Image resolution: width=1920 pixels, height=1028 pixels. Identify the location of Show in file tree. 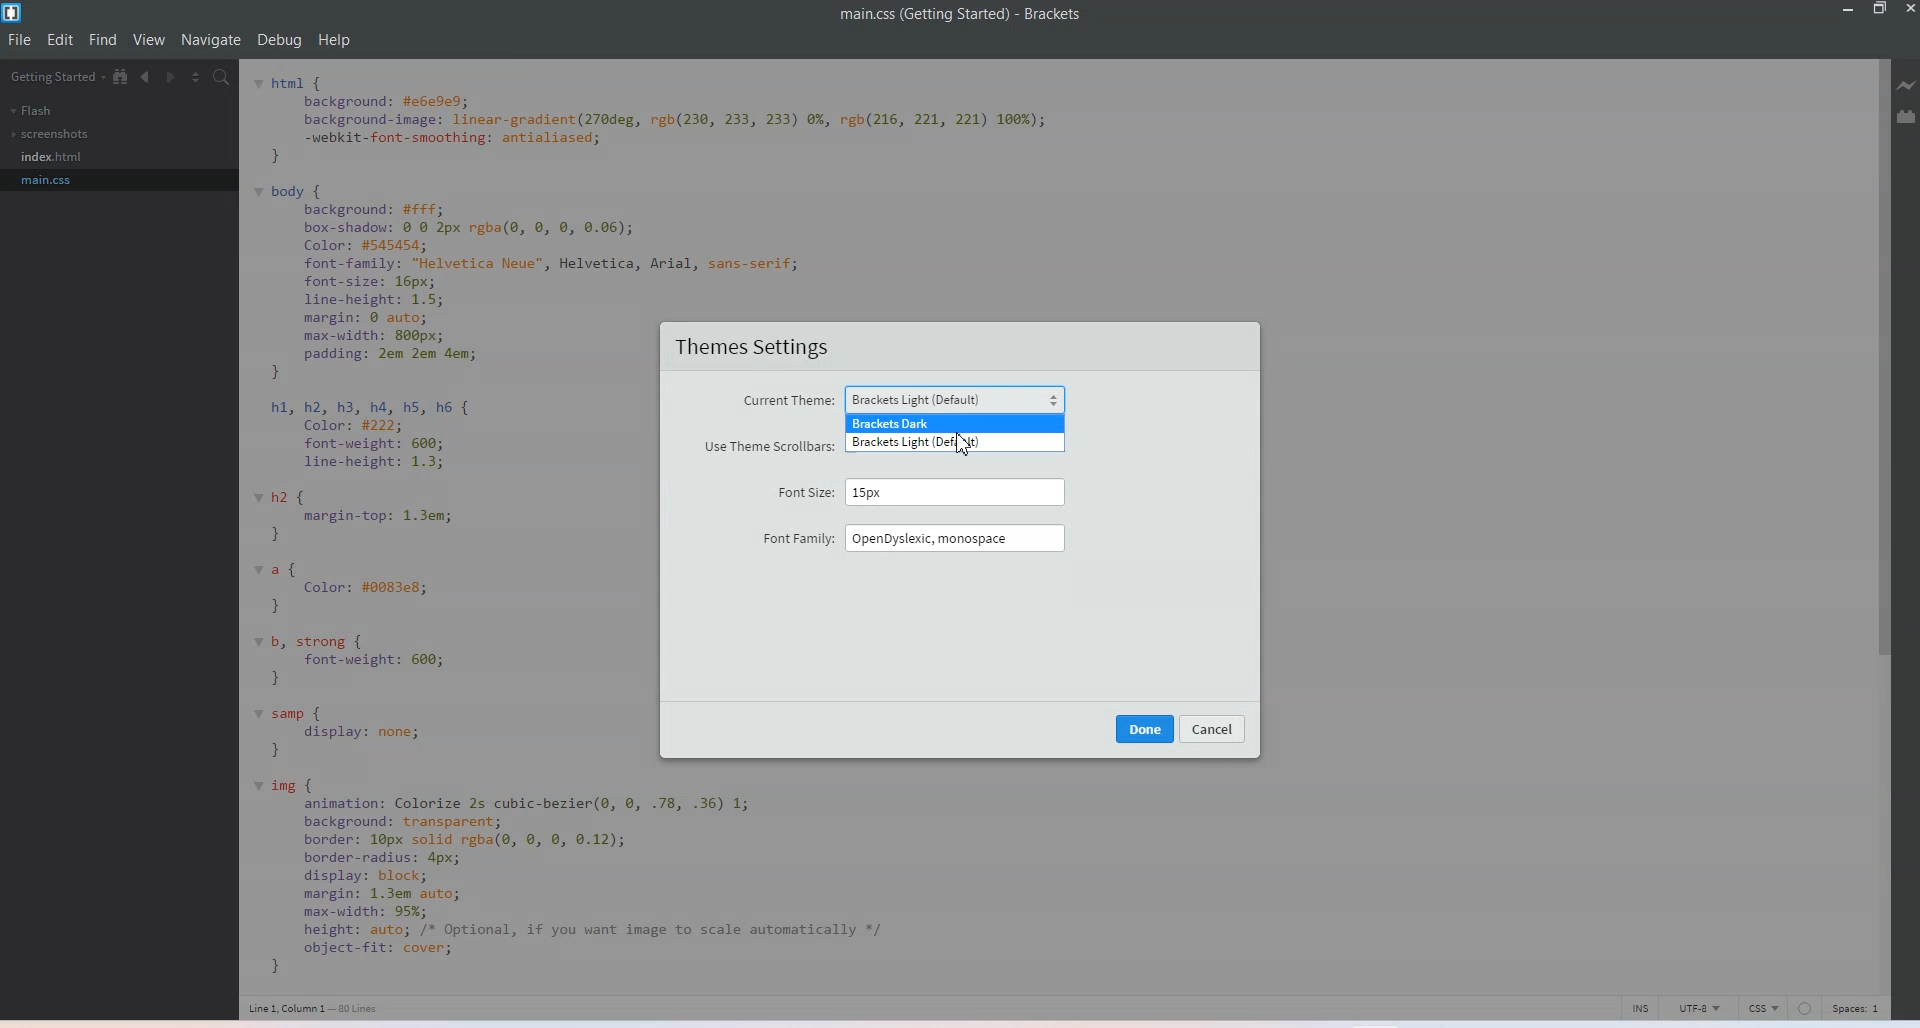
(122, 76).